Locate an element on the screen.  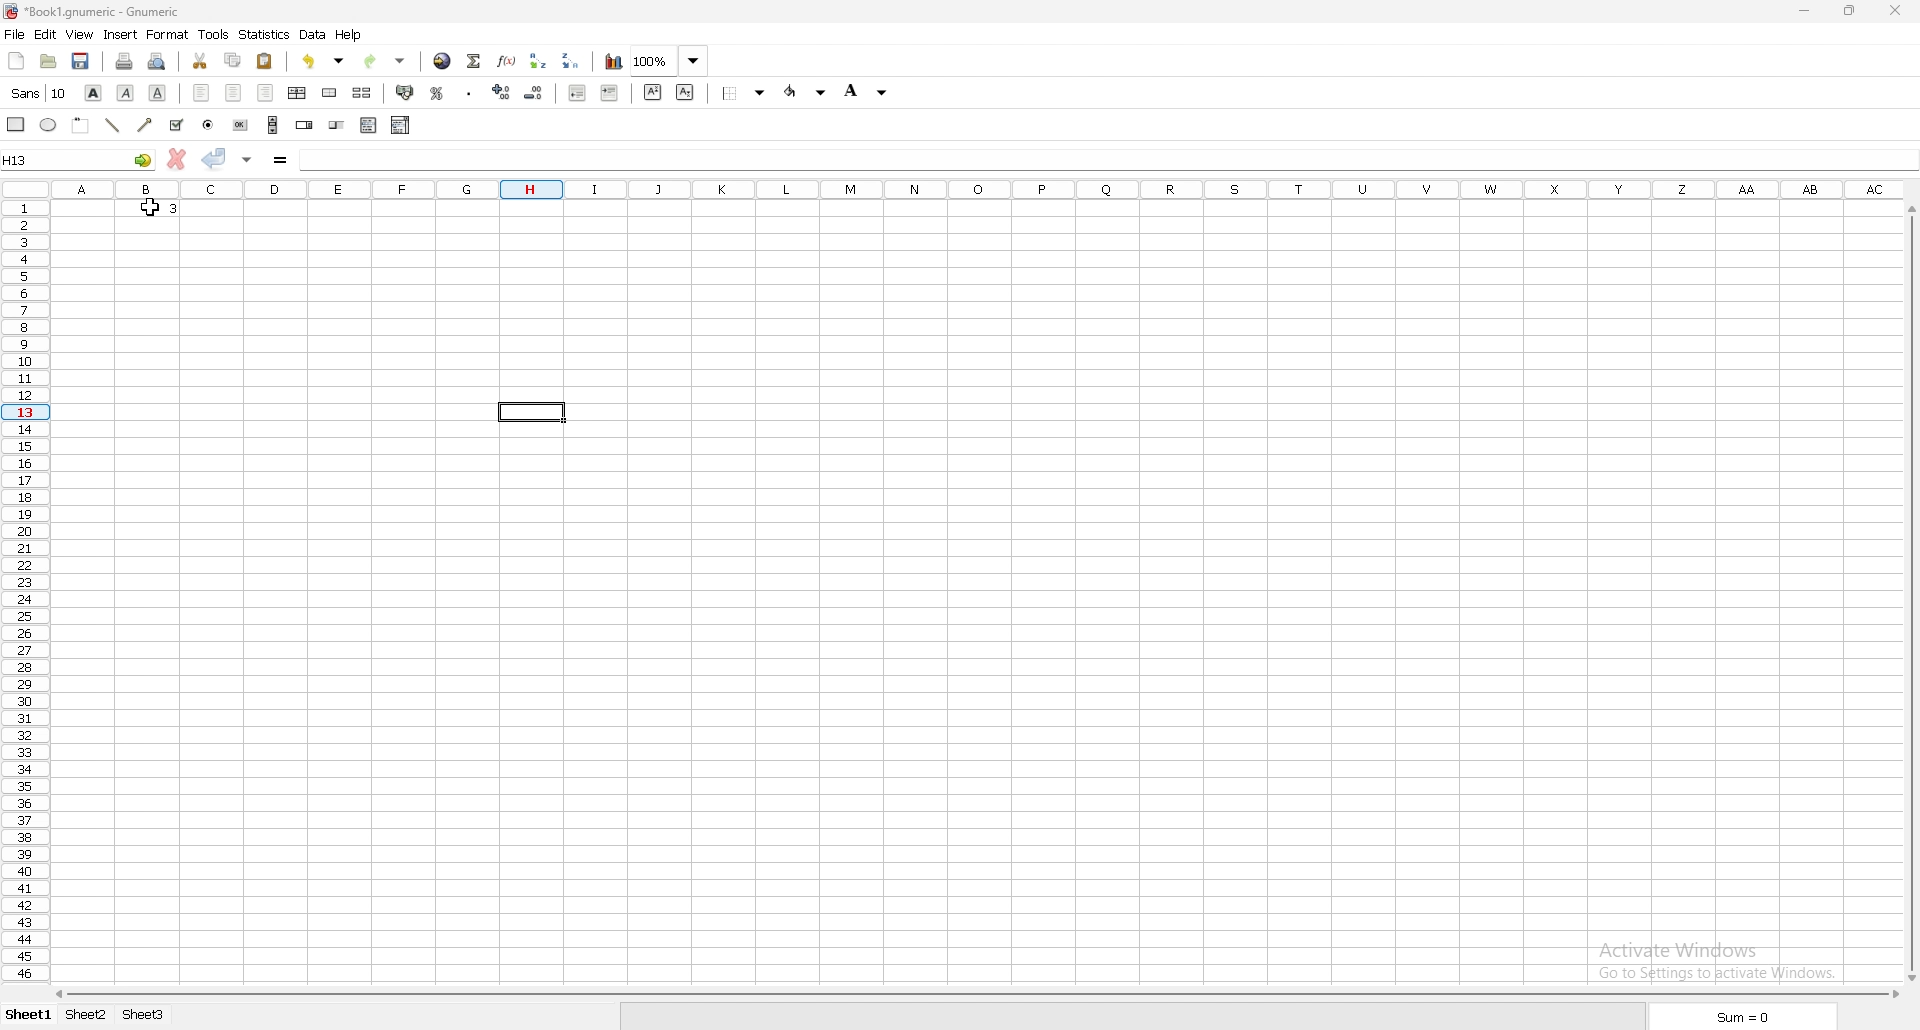
sort ascending is located at coordinates (538, 61).